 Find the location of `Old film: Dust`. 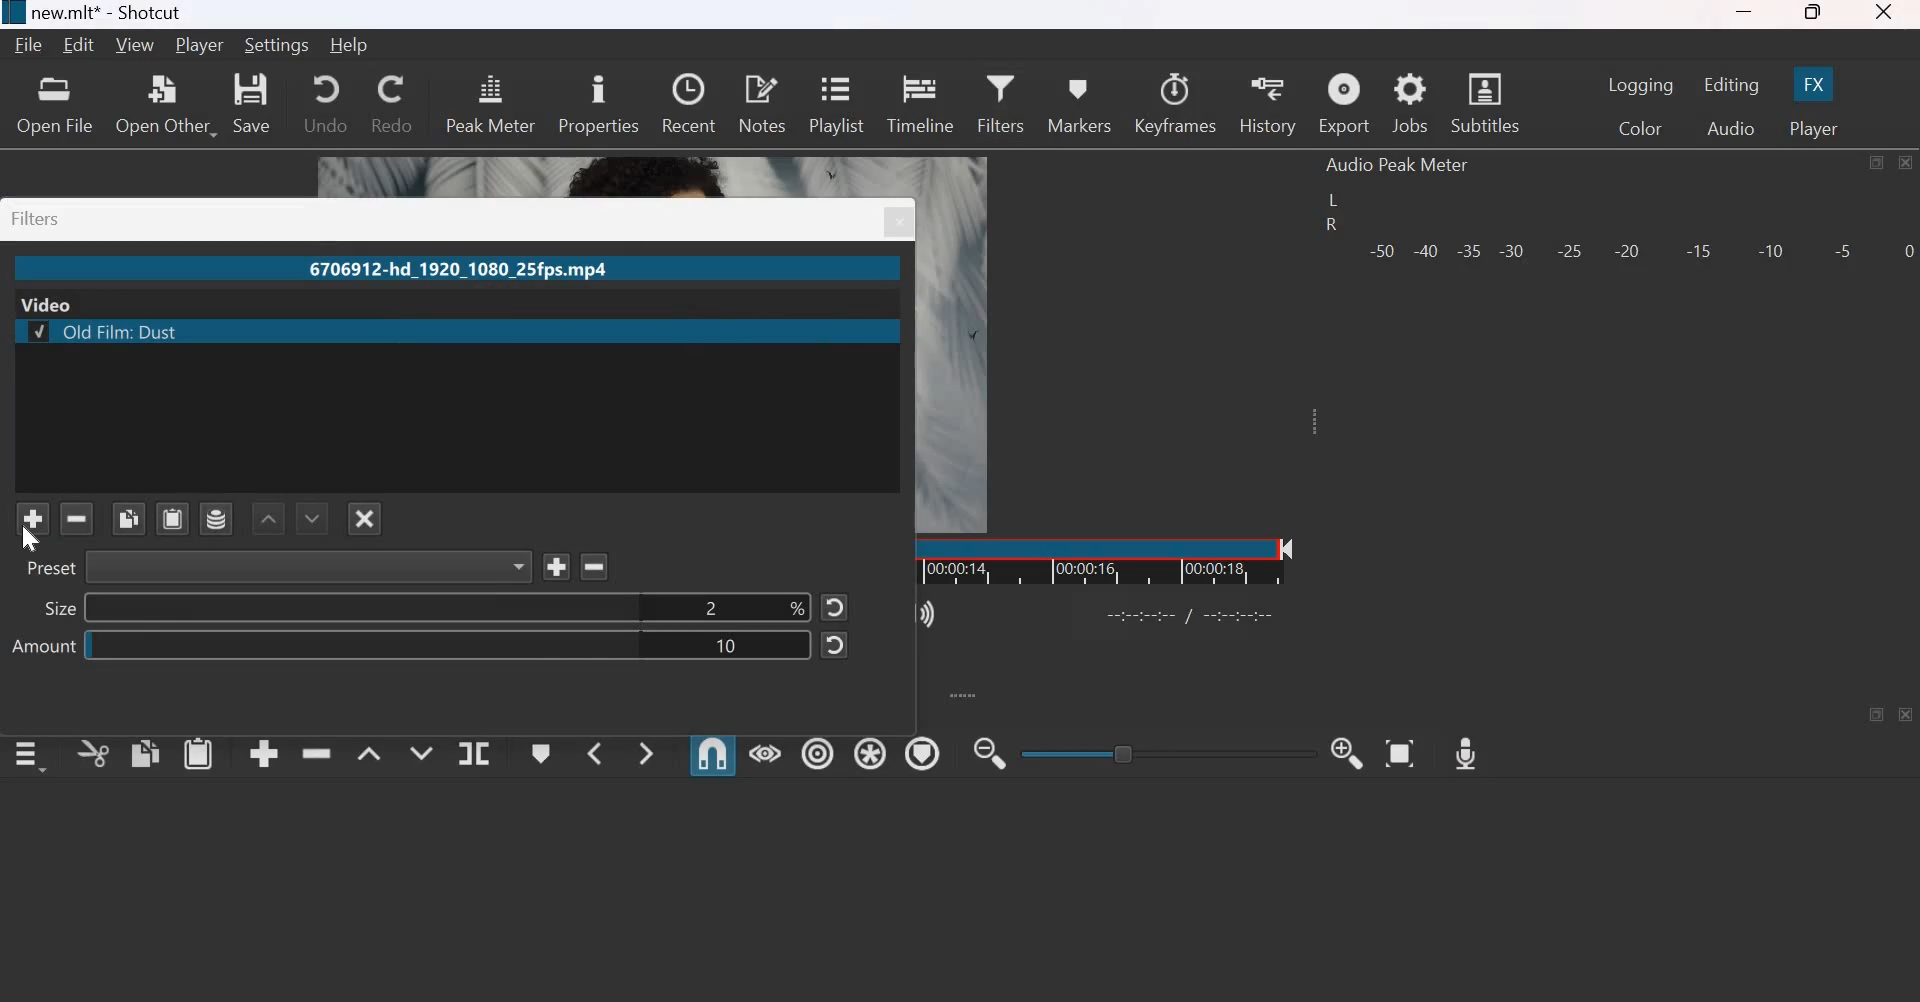

Old film: Dust is located at coordinates (104, 331).